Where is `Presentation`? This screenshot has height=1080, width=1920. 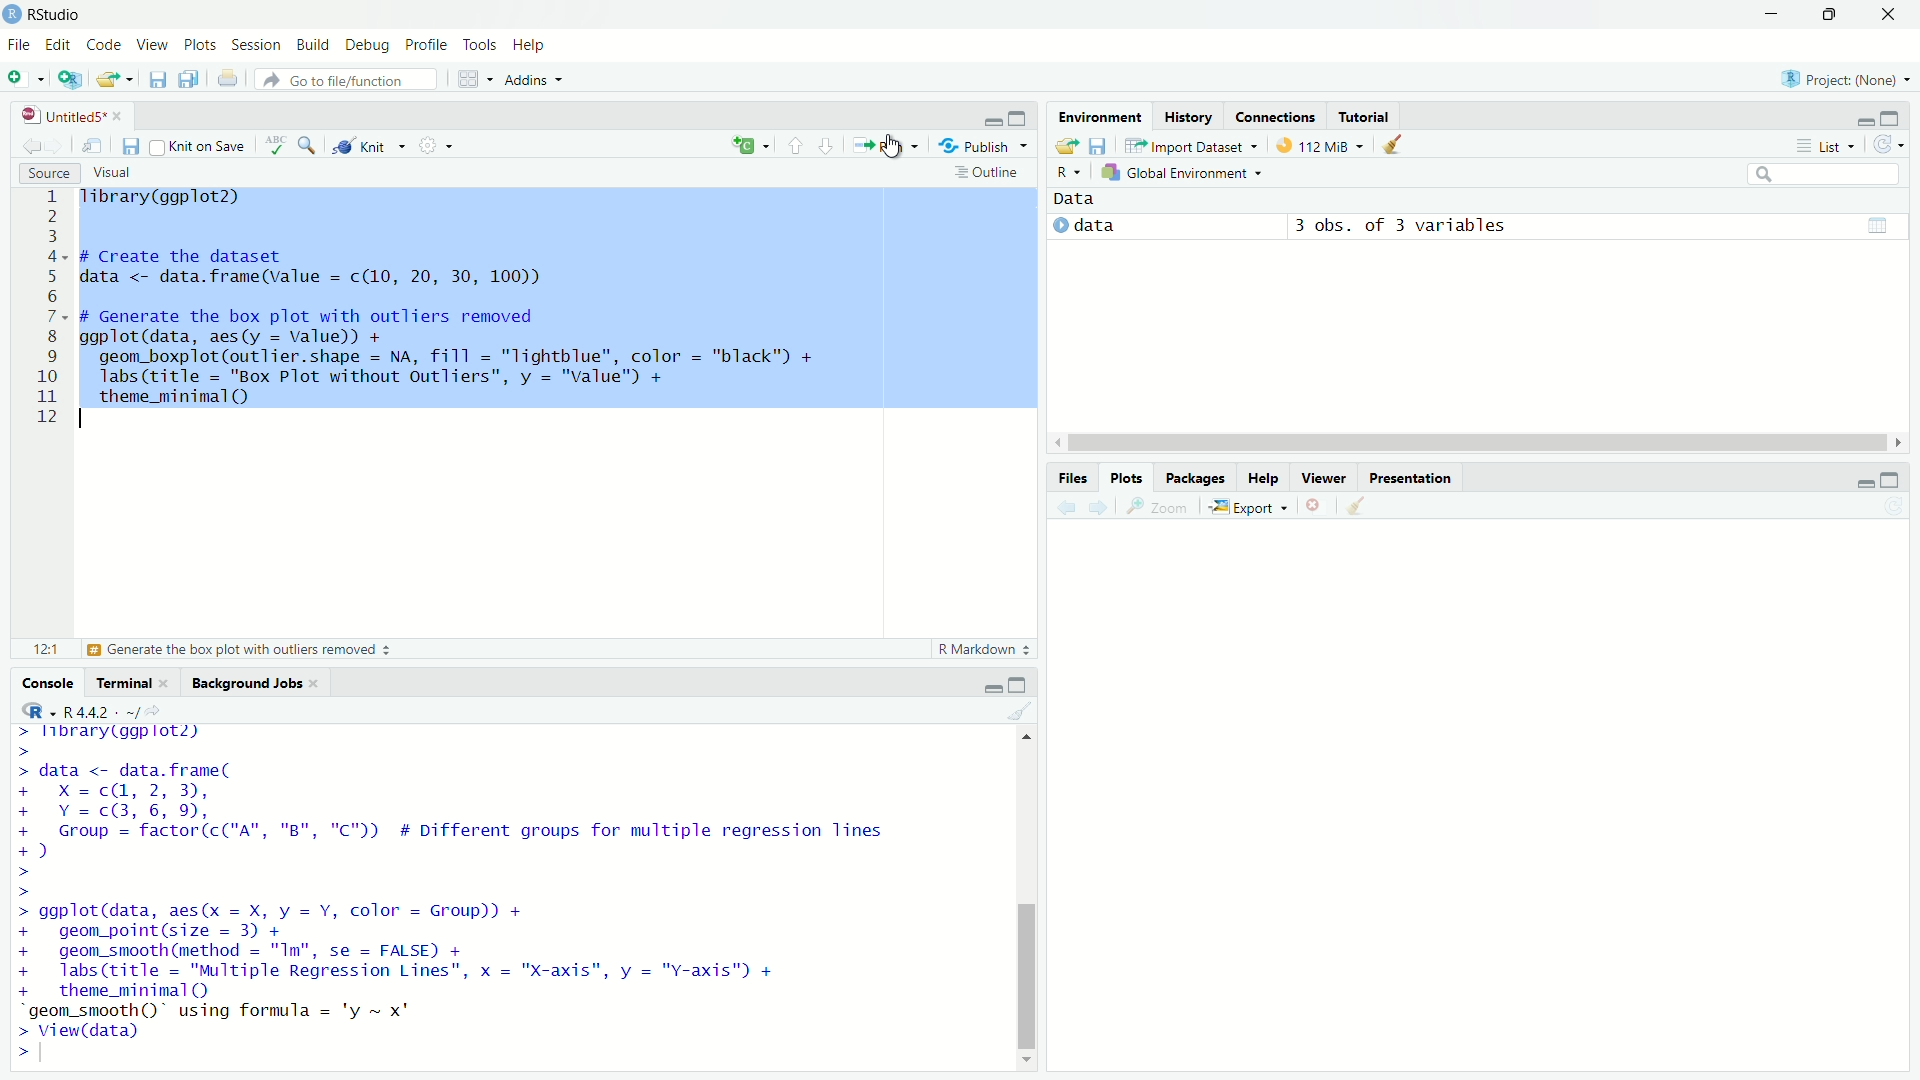
Presentation is located at coordinates (1410, 475).